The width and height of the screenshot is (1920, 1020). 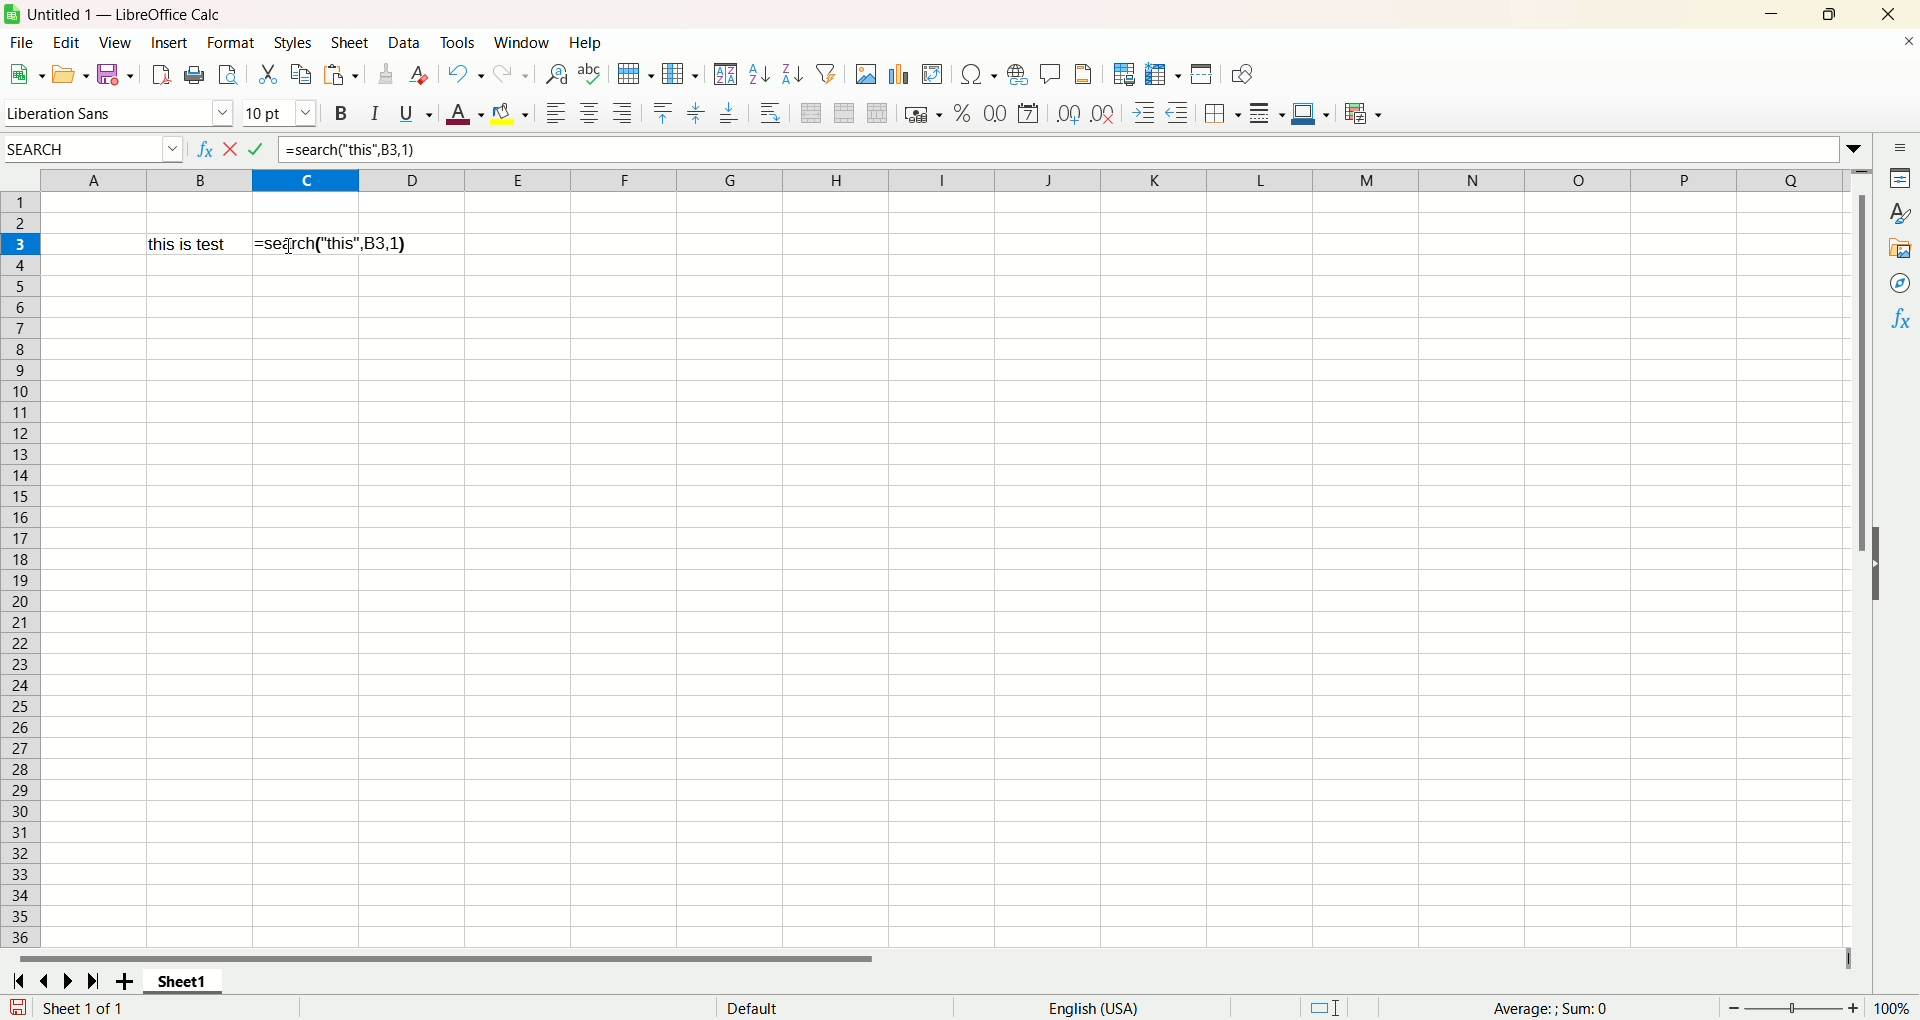 I want to click on next sheet, so click(x=65, y=982).